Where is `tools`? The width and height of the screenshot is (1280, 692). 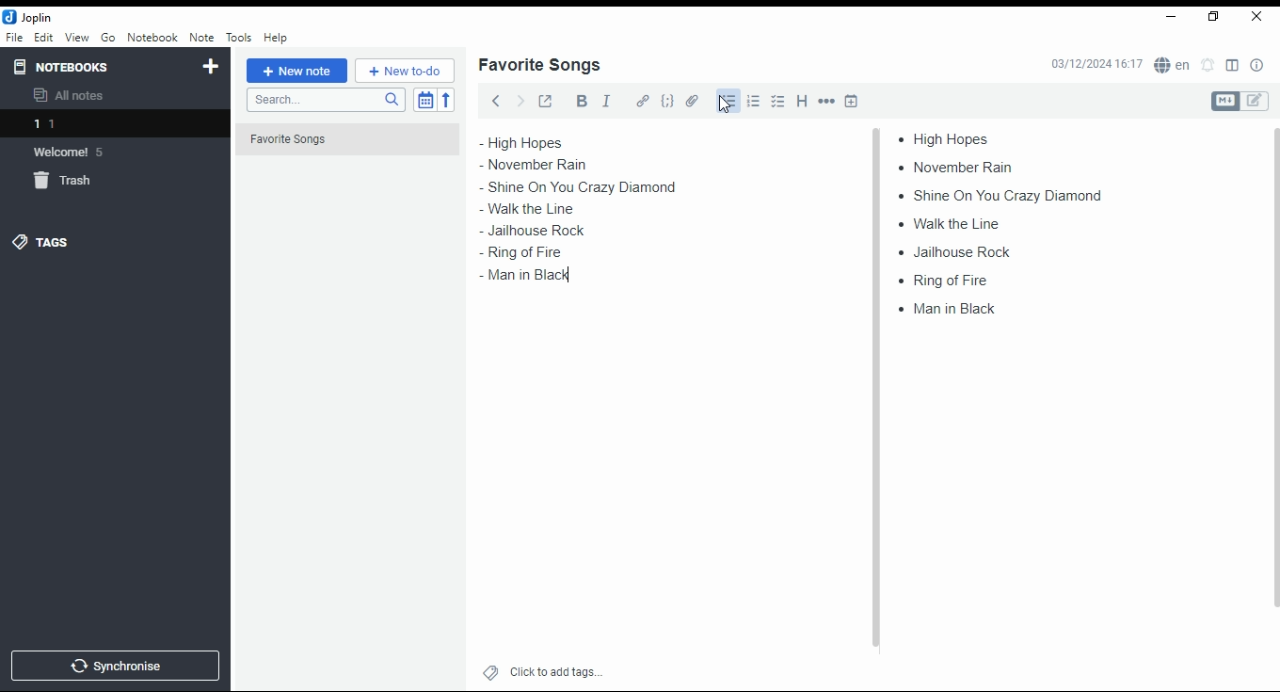 tools is located at coordinates (240, 38).